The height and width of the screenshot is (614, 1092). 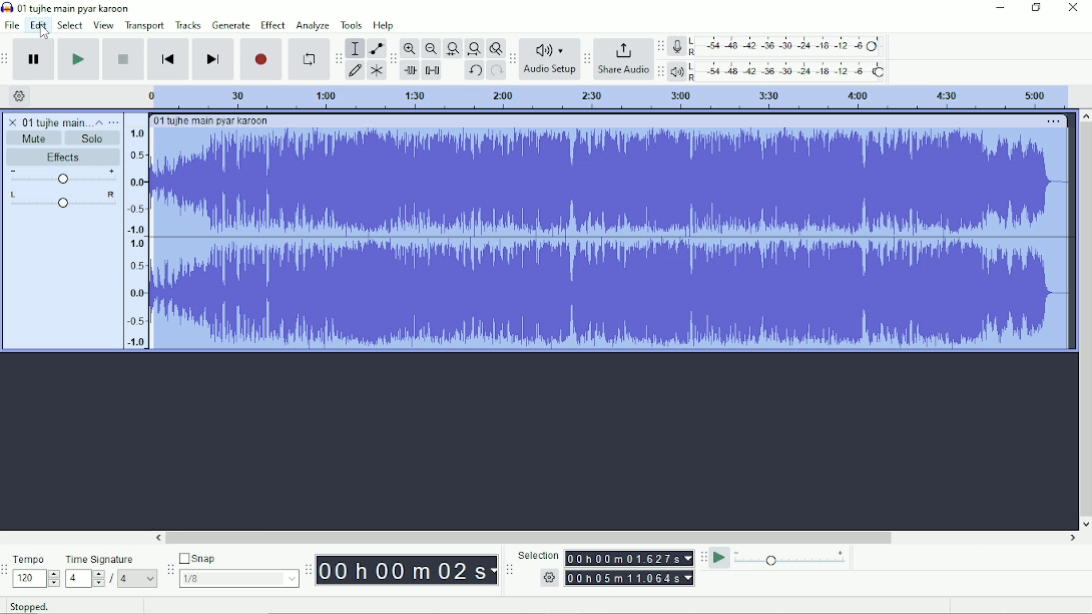 What do you see at coordinates (1072, 8) in the screenshot?
I see `Close` at bounding box center [1072, 8].